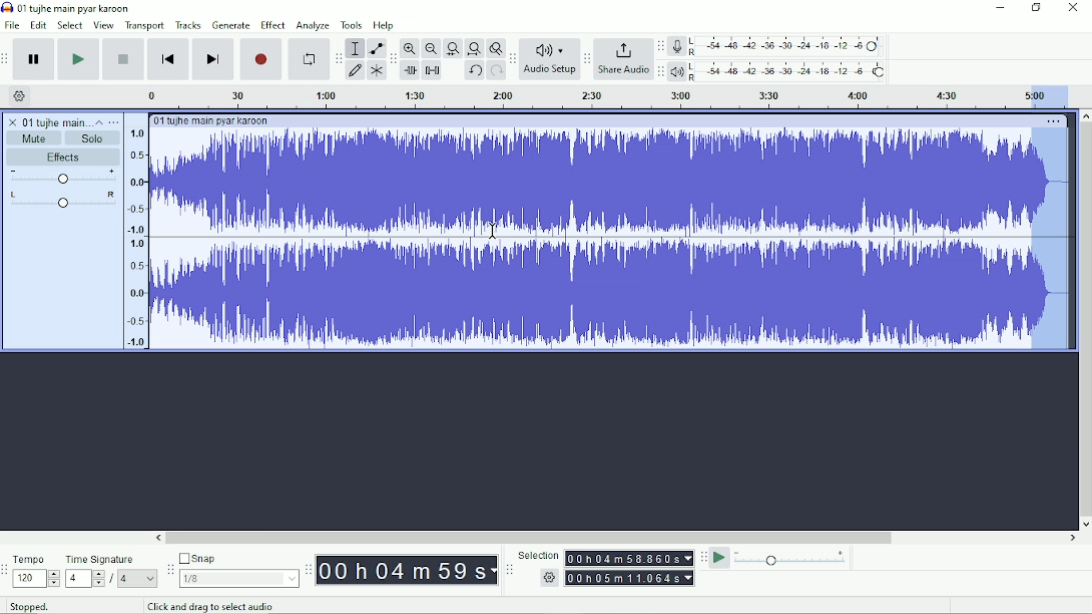 The image size is (1092, 614). Describe the element at coordinates (1001, 7) in the screenshot. I see `Minimize` at that location.